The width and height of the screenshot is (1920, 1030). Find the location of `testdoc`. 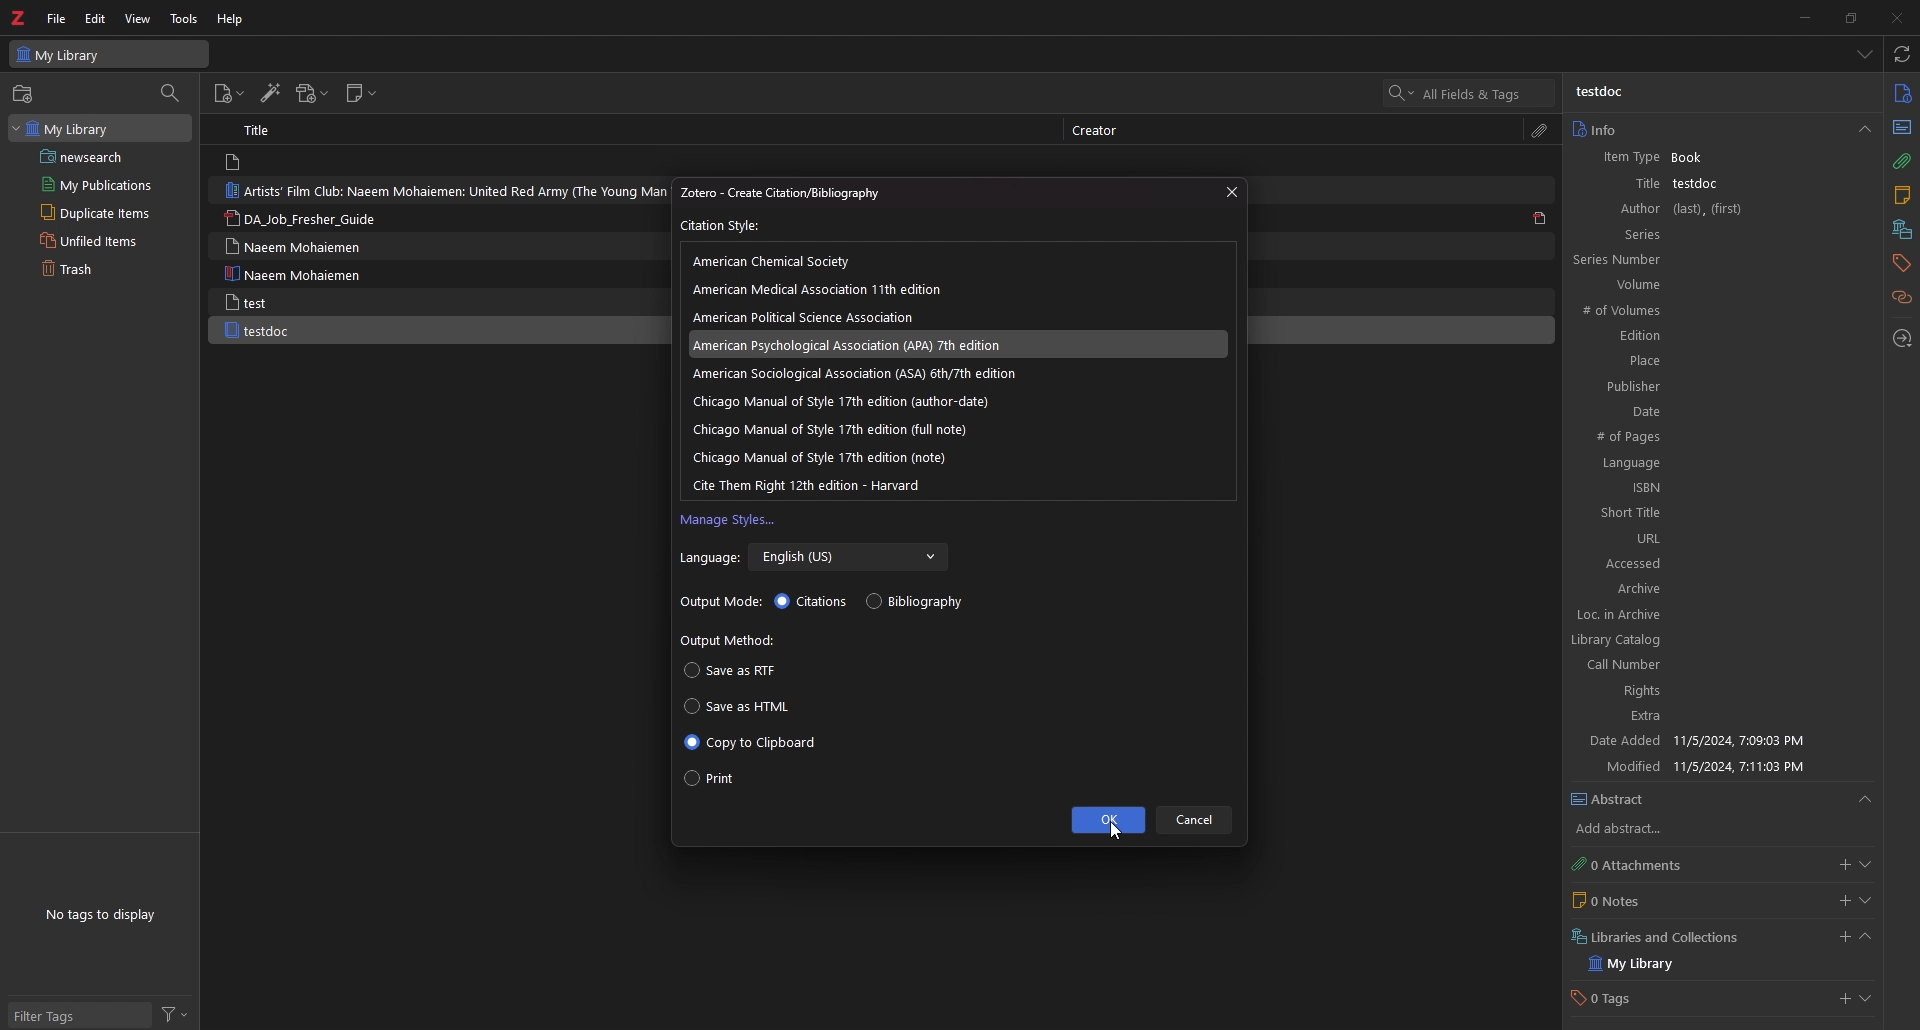

testdoc is located at coordinates (1603, 92).